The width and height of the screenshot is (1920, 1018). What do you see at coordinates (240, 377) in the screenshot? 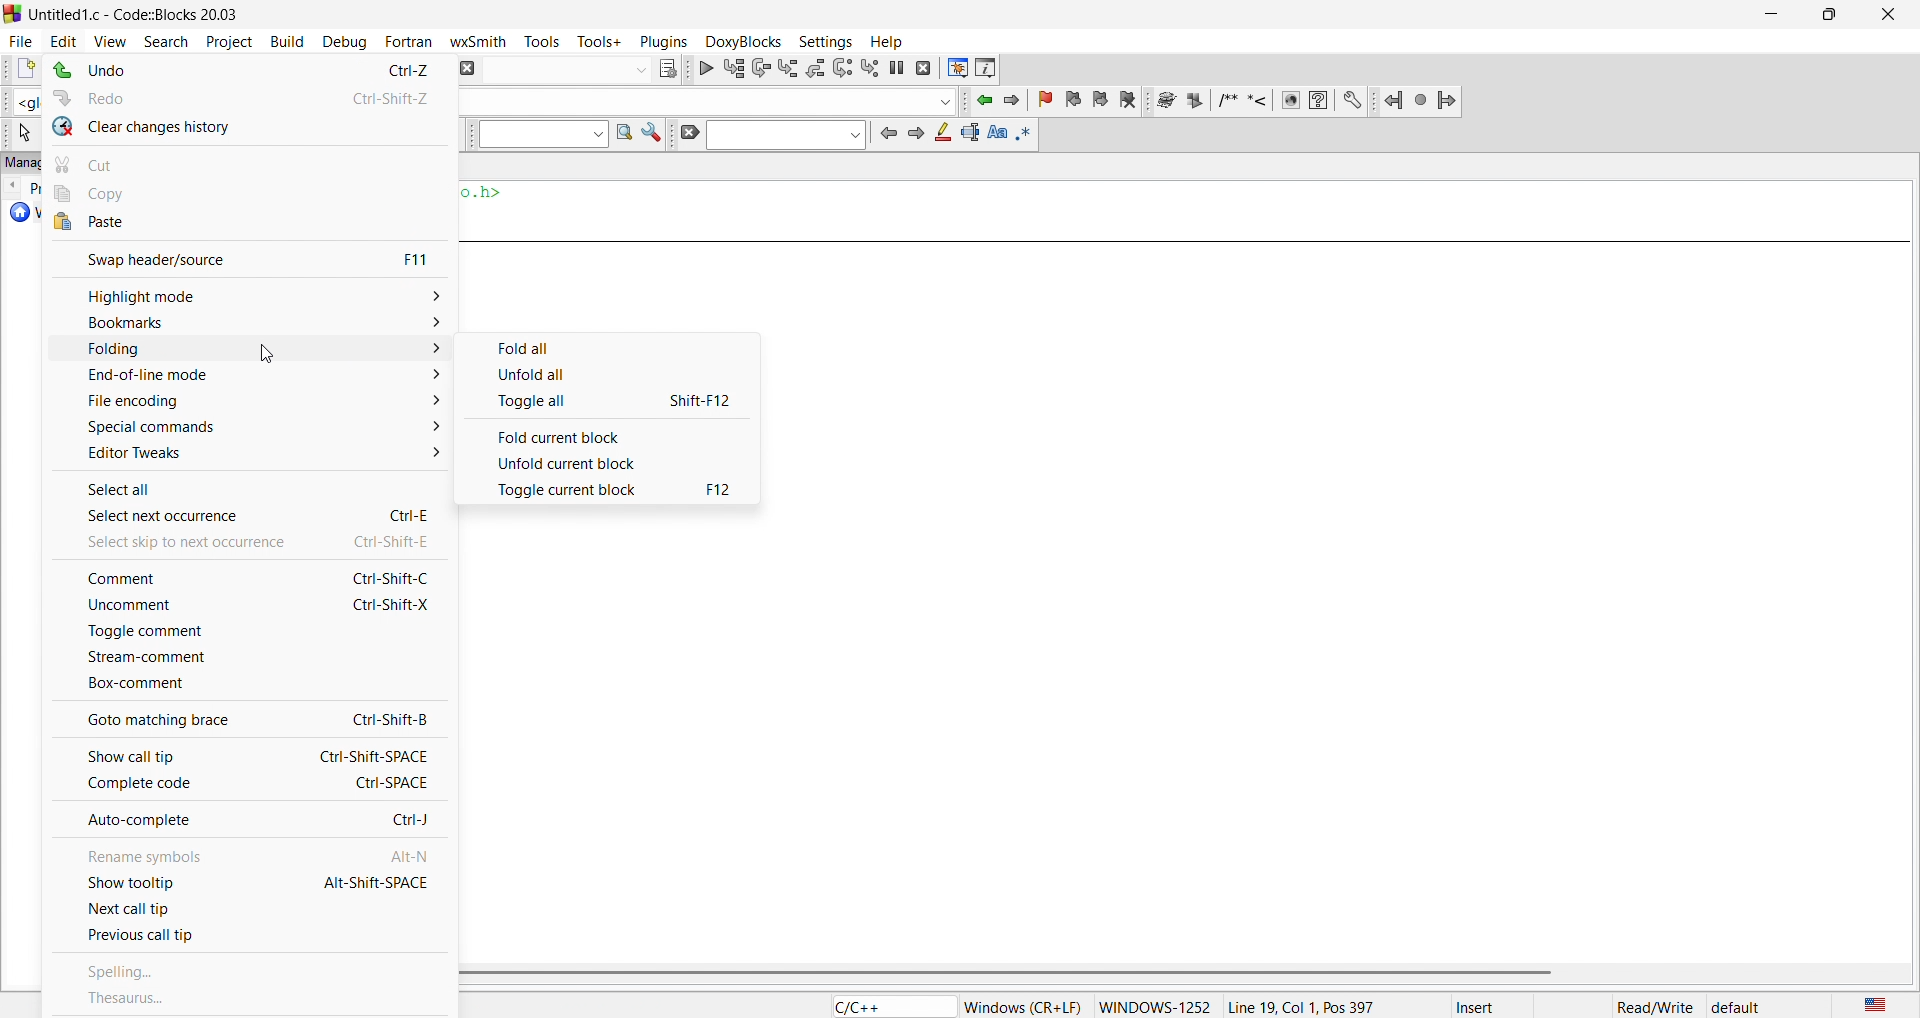
I see `end of line mode` at bounding box center [240, 377].